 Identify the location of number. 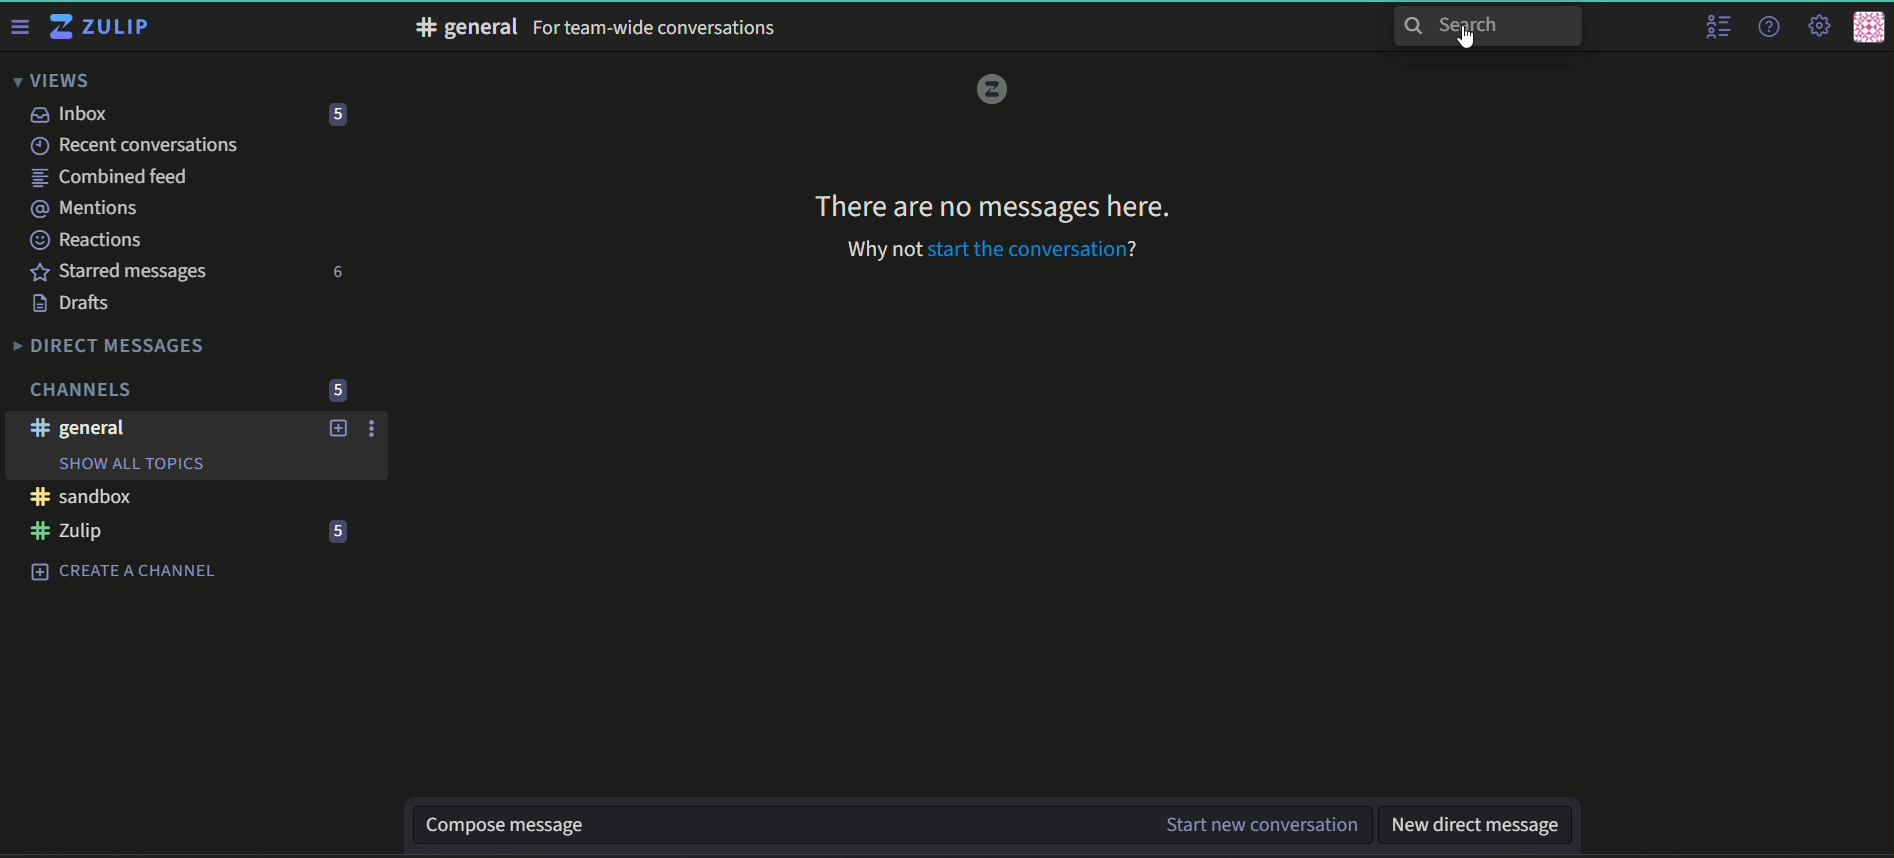
(336, 113).